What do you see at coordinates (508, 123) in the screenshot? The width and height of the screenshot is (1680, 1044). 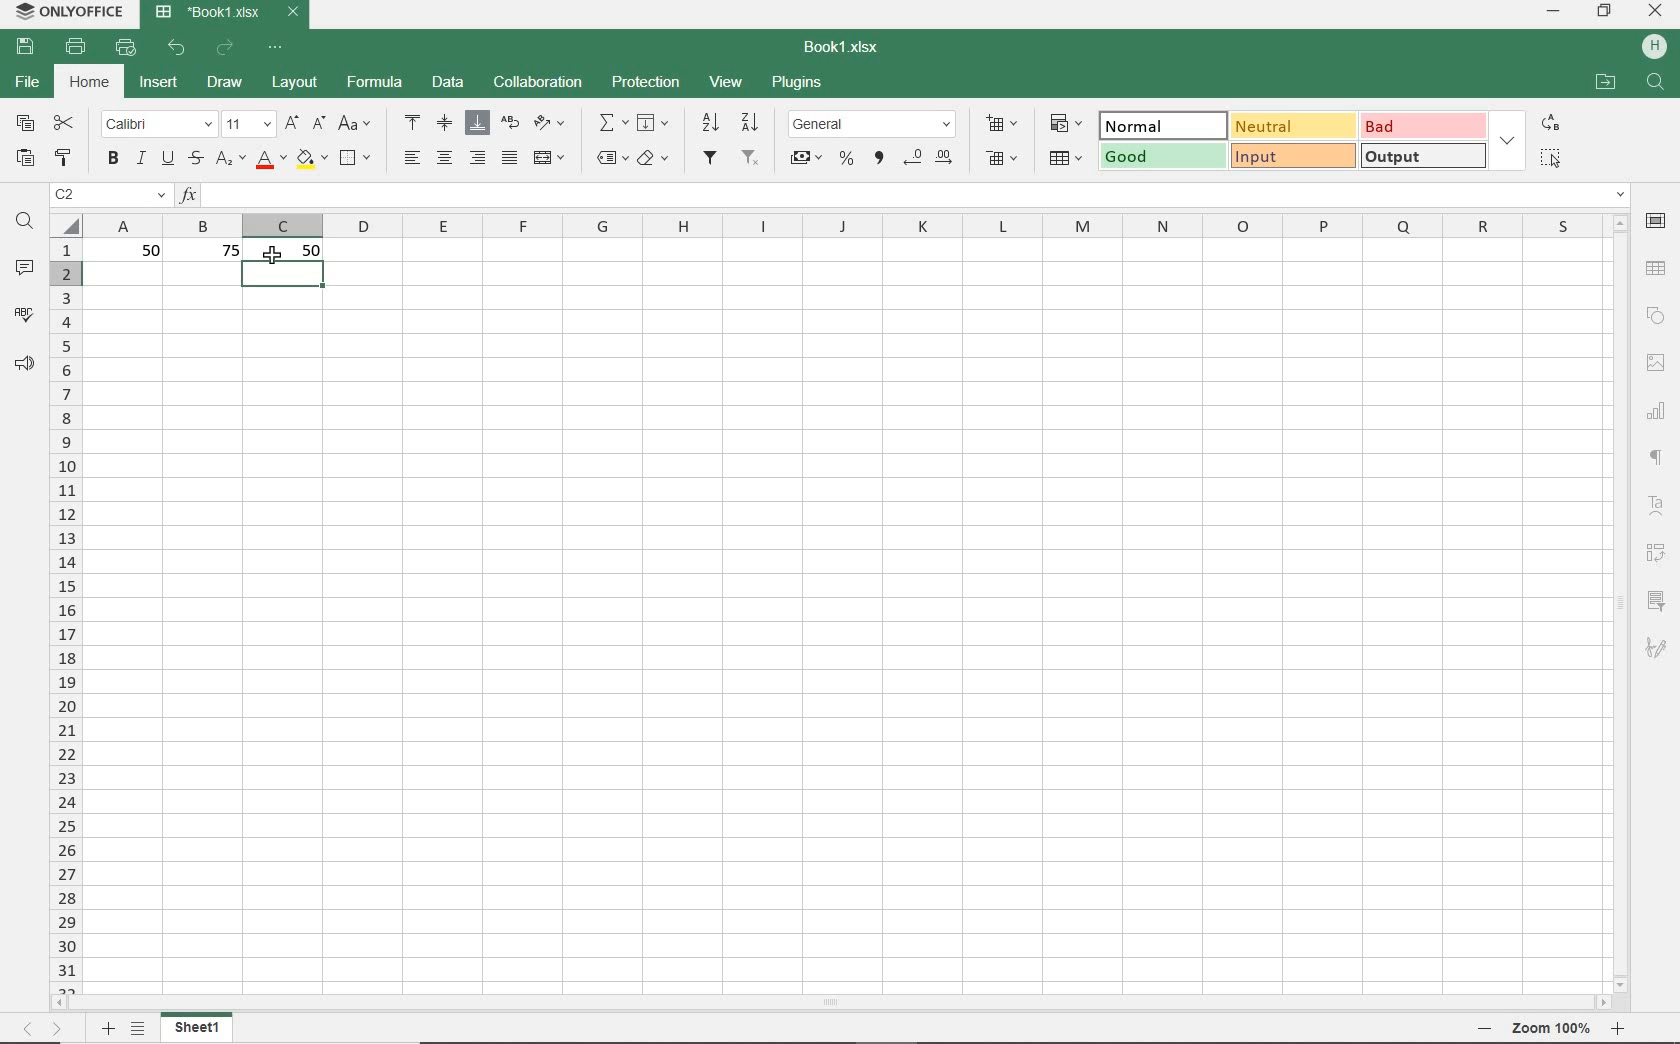 I see `wrap text` at bounding box center [508, 123].